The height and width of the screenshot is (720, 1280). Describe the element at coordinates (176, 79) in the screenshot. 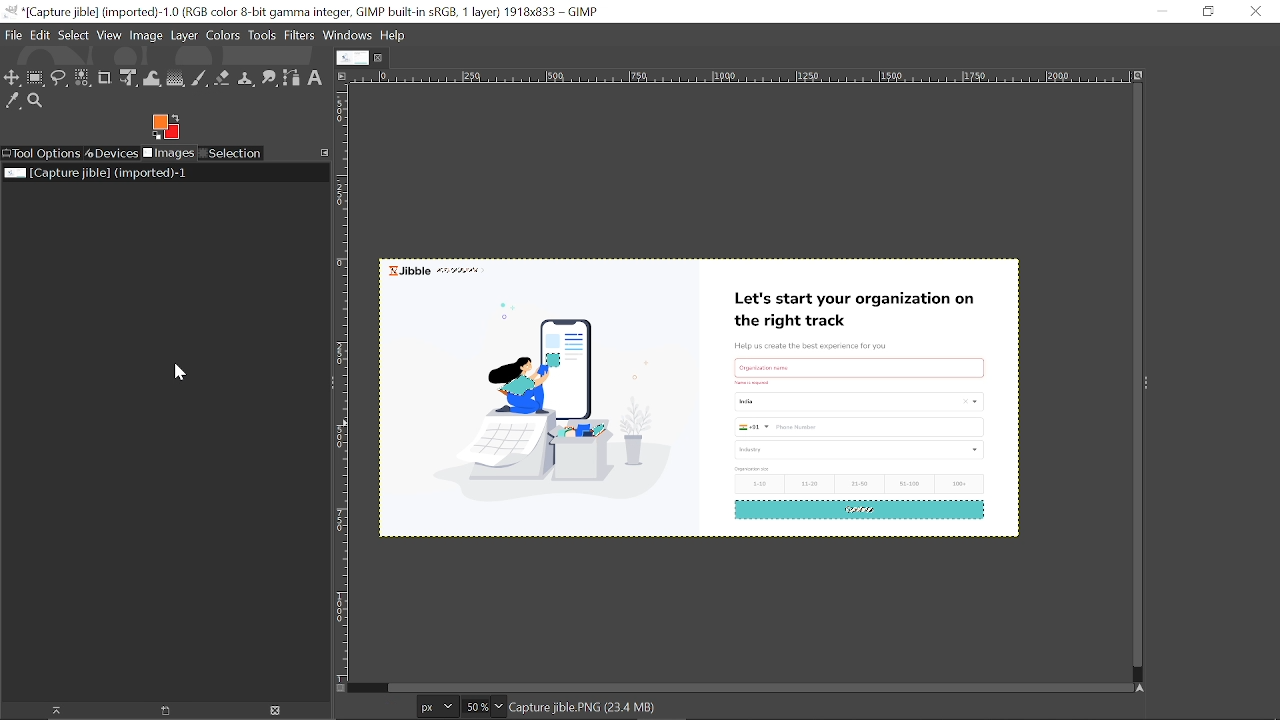

I see `Gradient tool` at that location.